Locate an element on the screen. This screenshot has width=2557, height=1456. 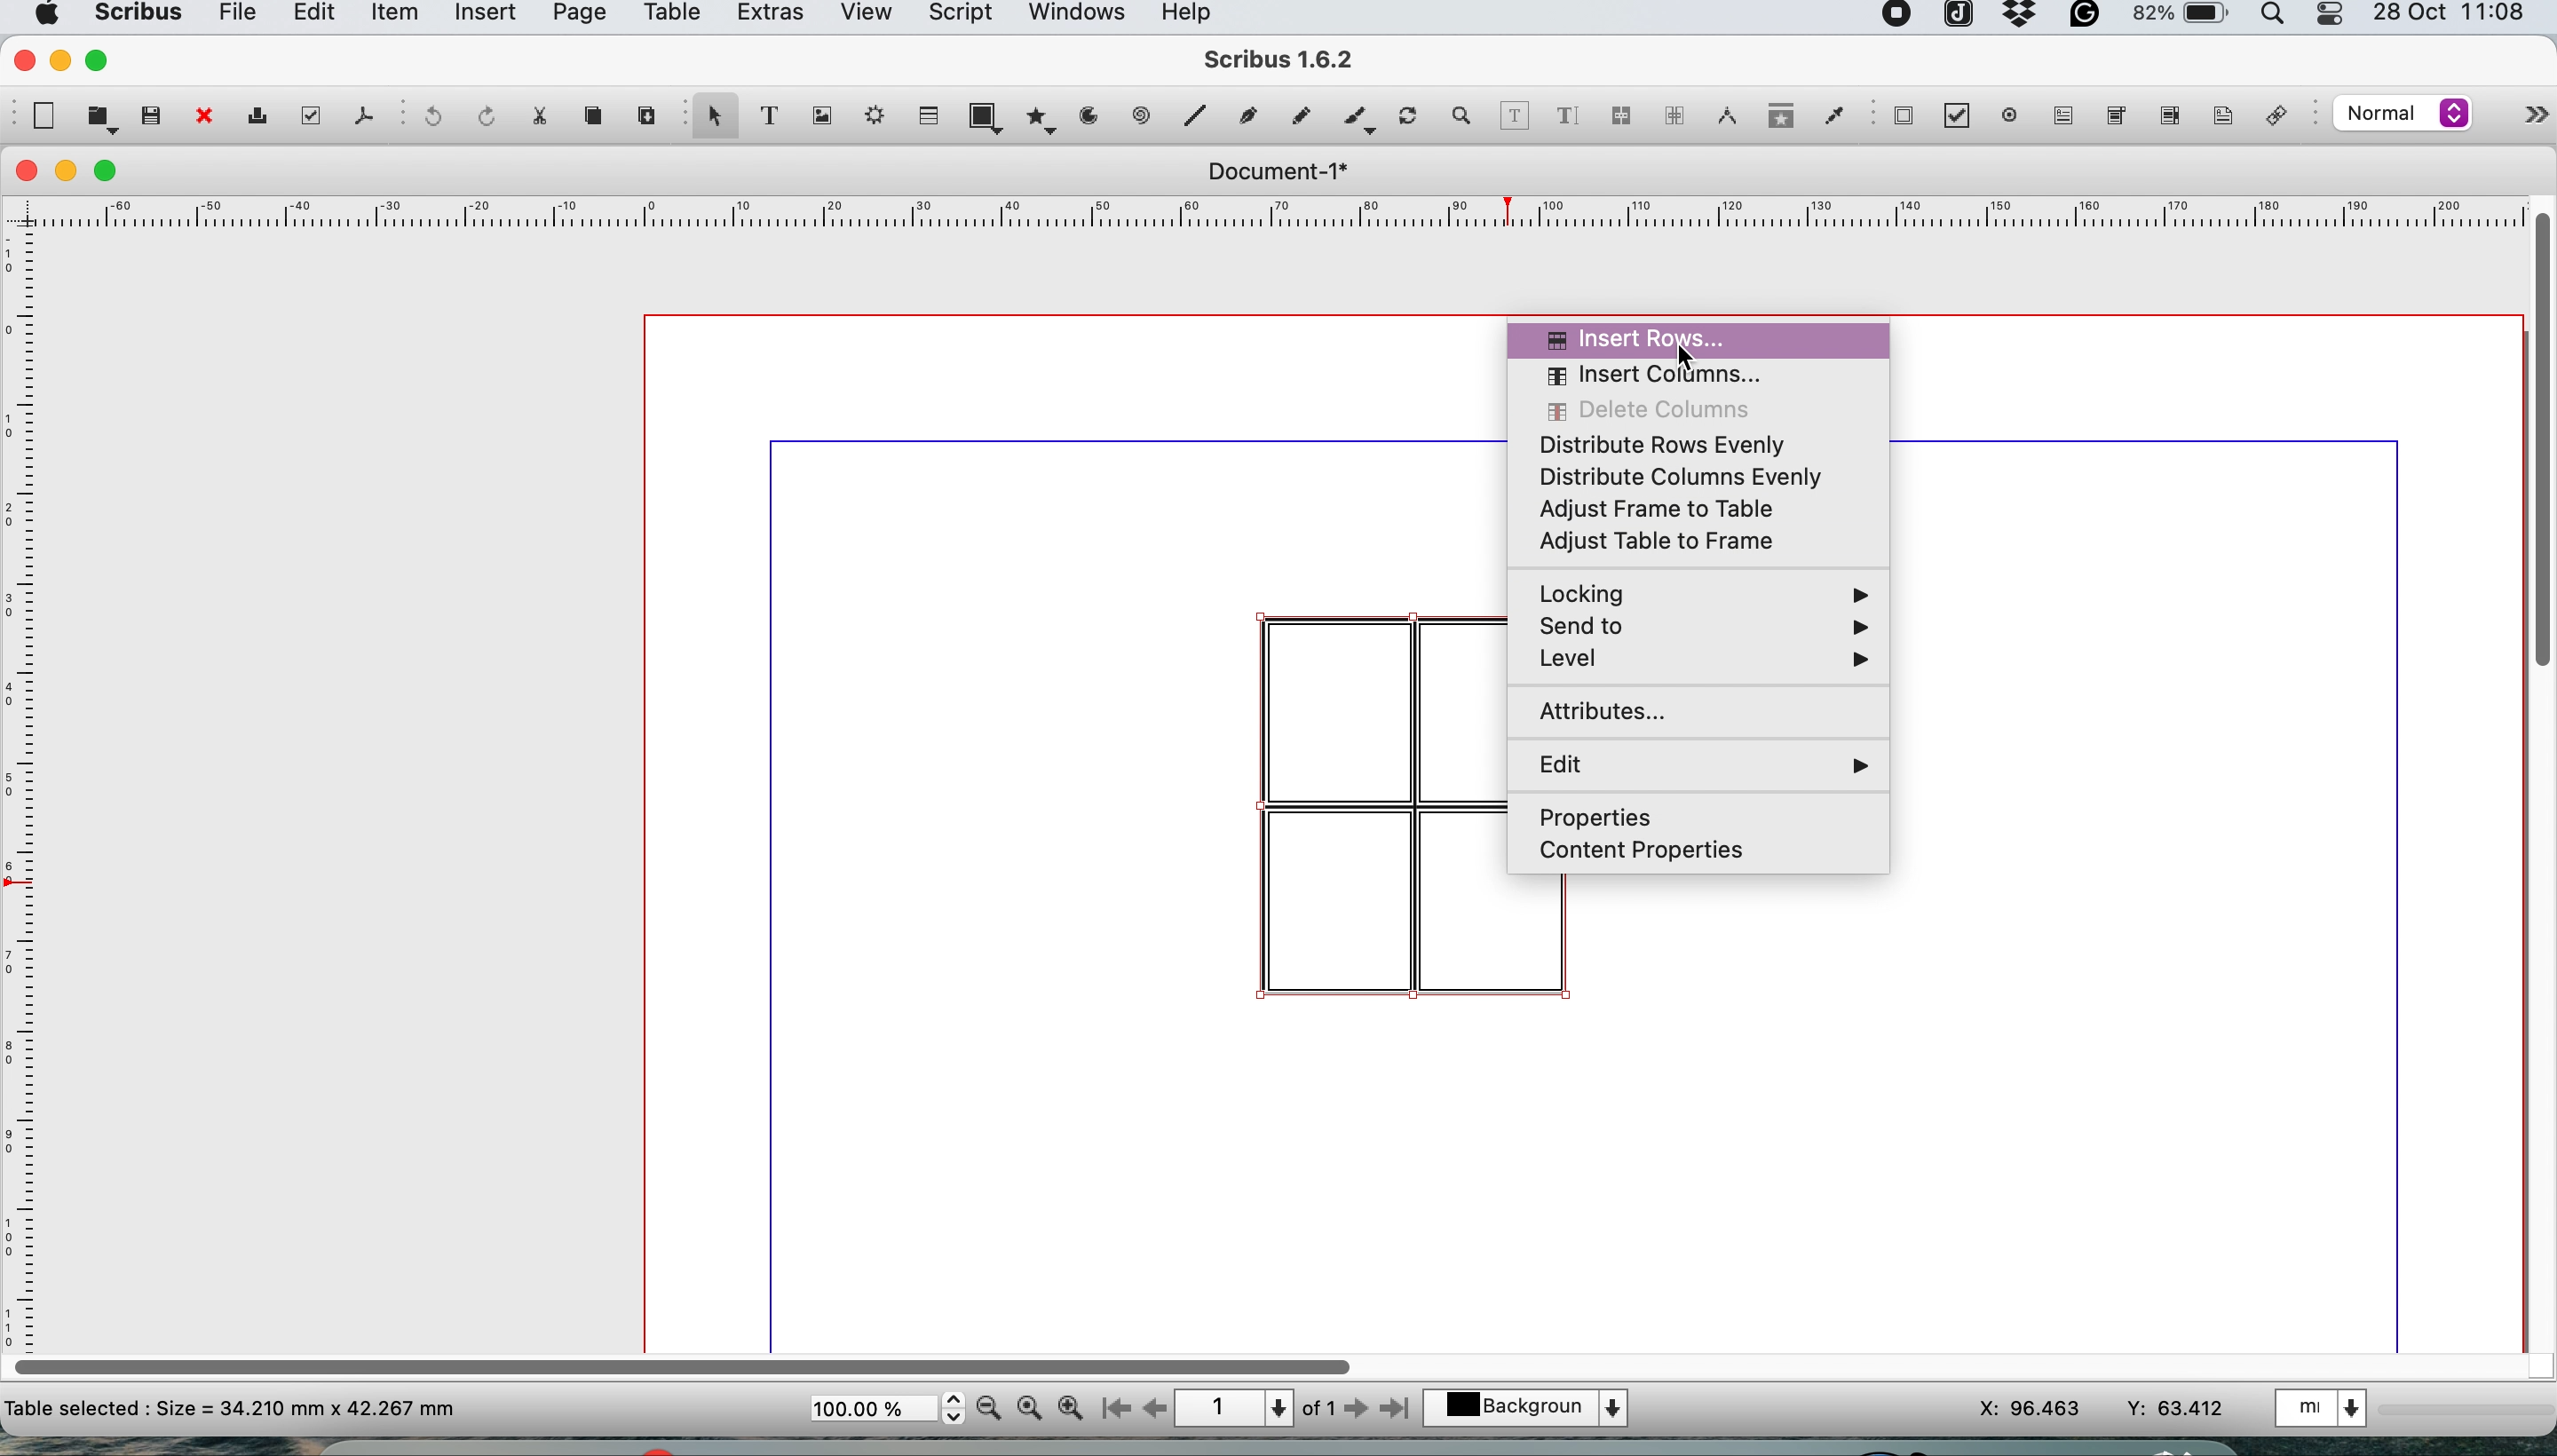
joplin is located at coordinates (1956, 18).